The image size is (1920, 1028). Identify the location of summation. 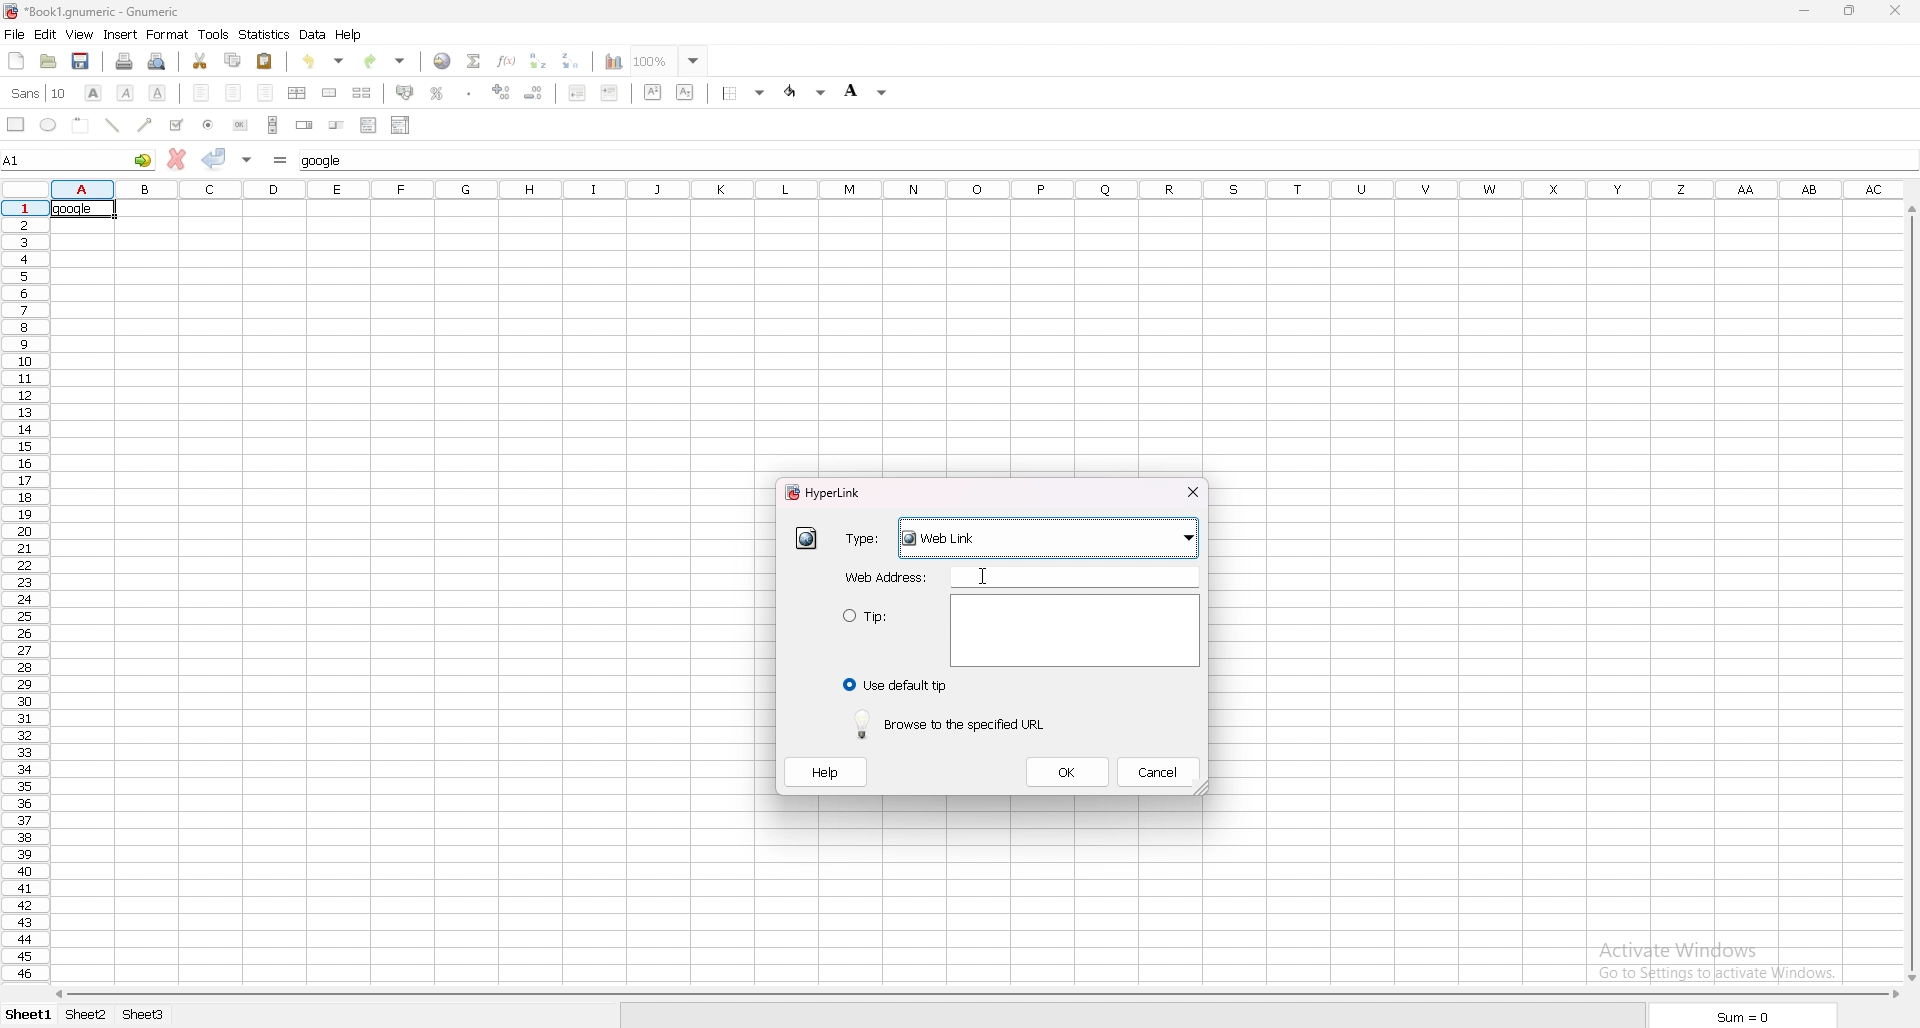
(474, 62).